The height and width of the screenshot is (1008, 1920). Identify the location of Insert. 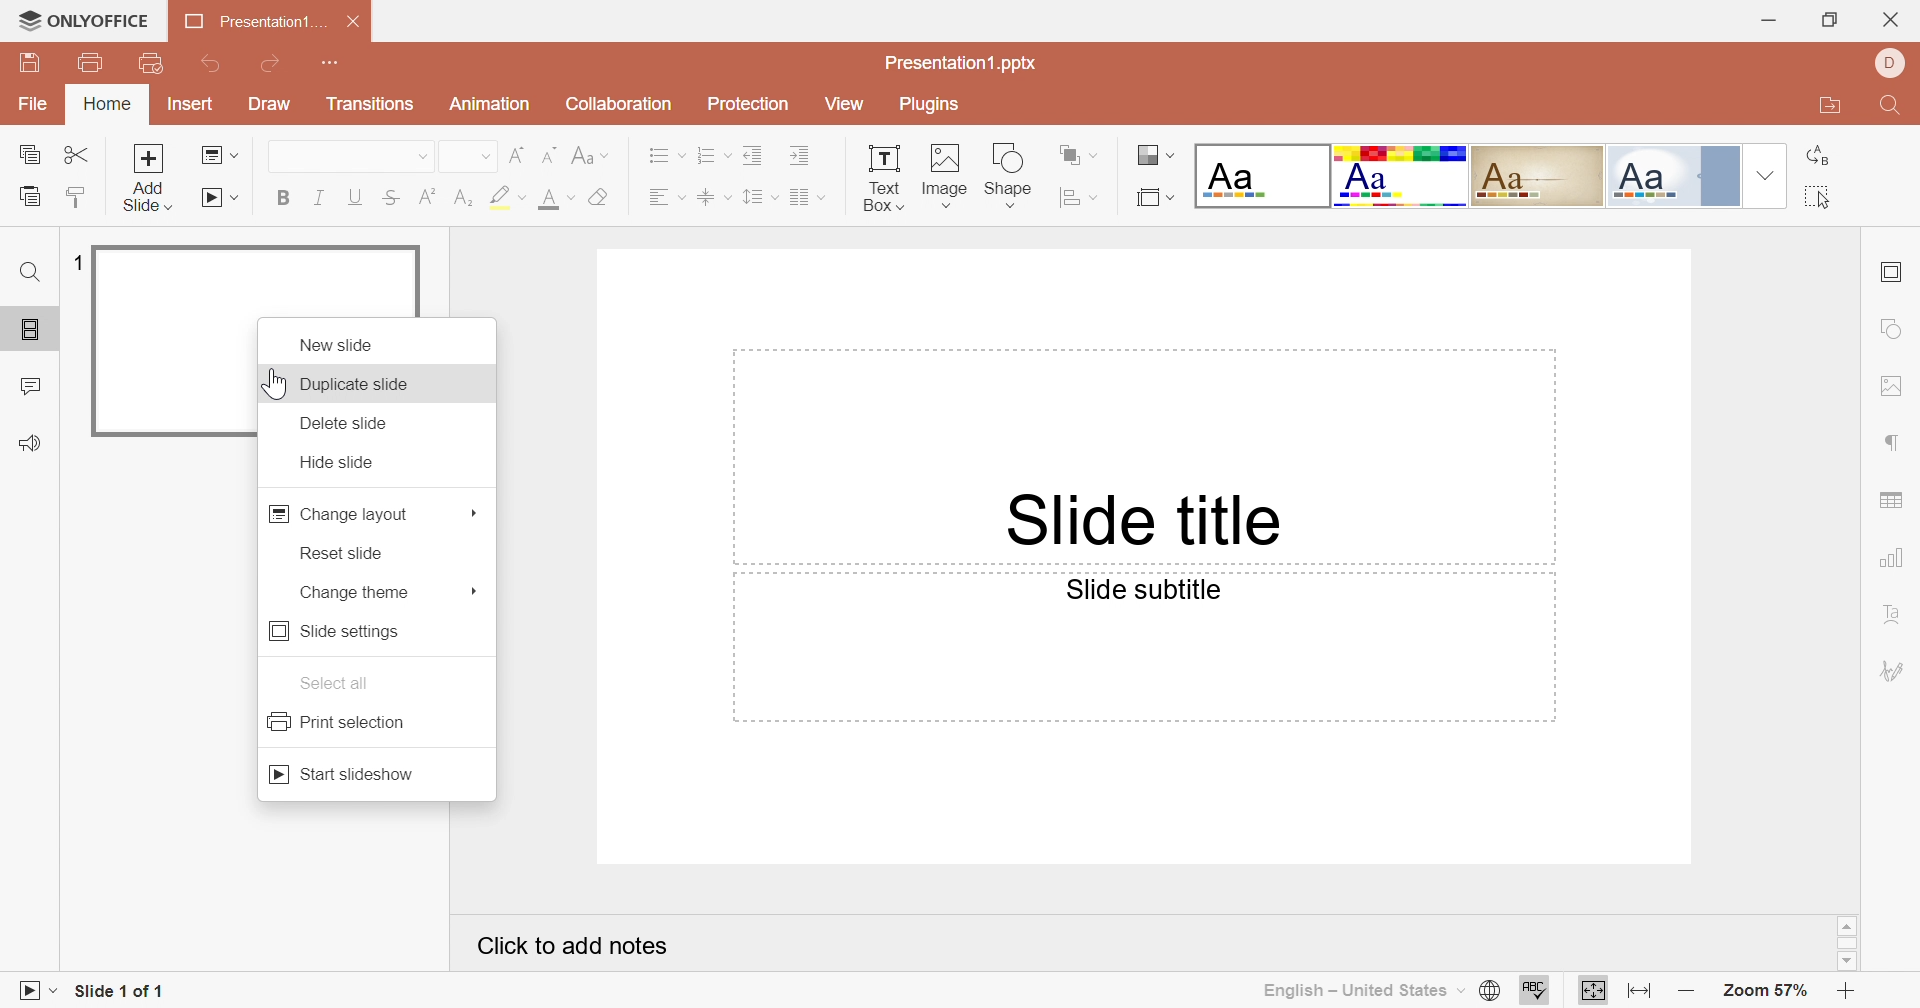
(194, 103).